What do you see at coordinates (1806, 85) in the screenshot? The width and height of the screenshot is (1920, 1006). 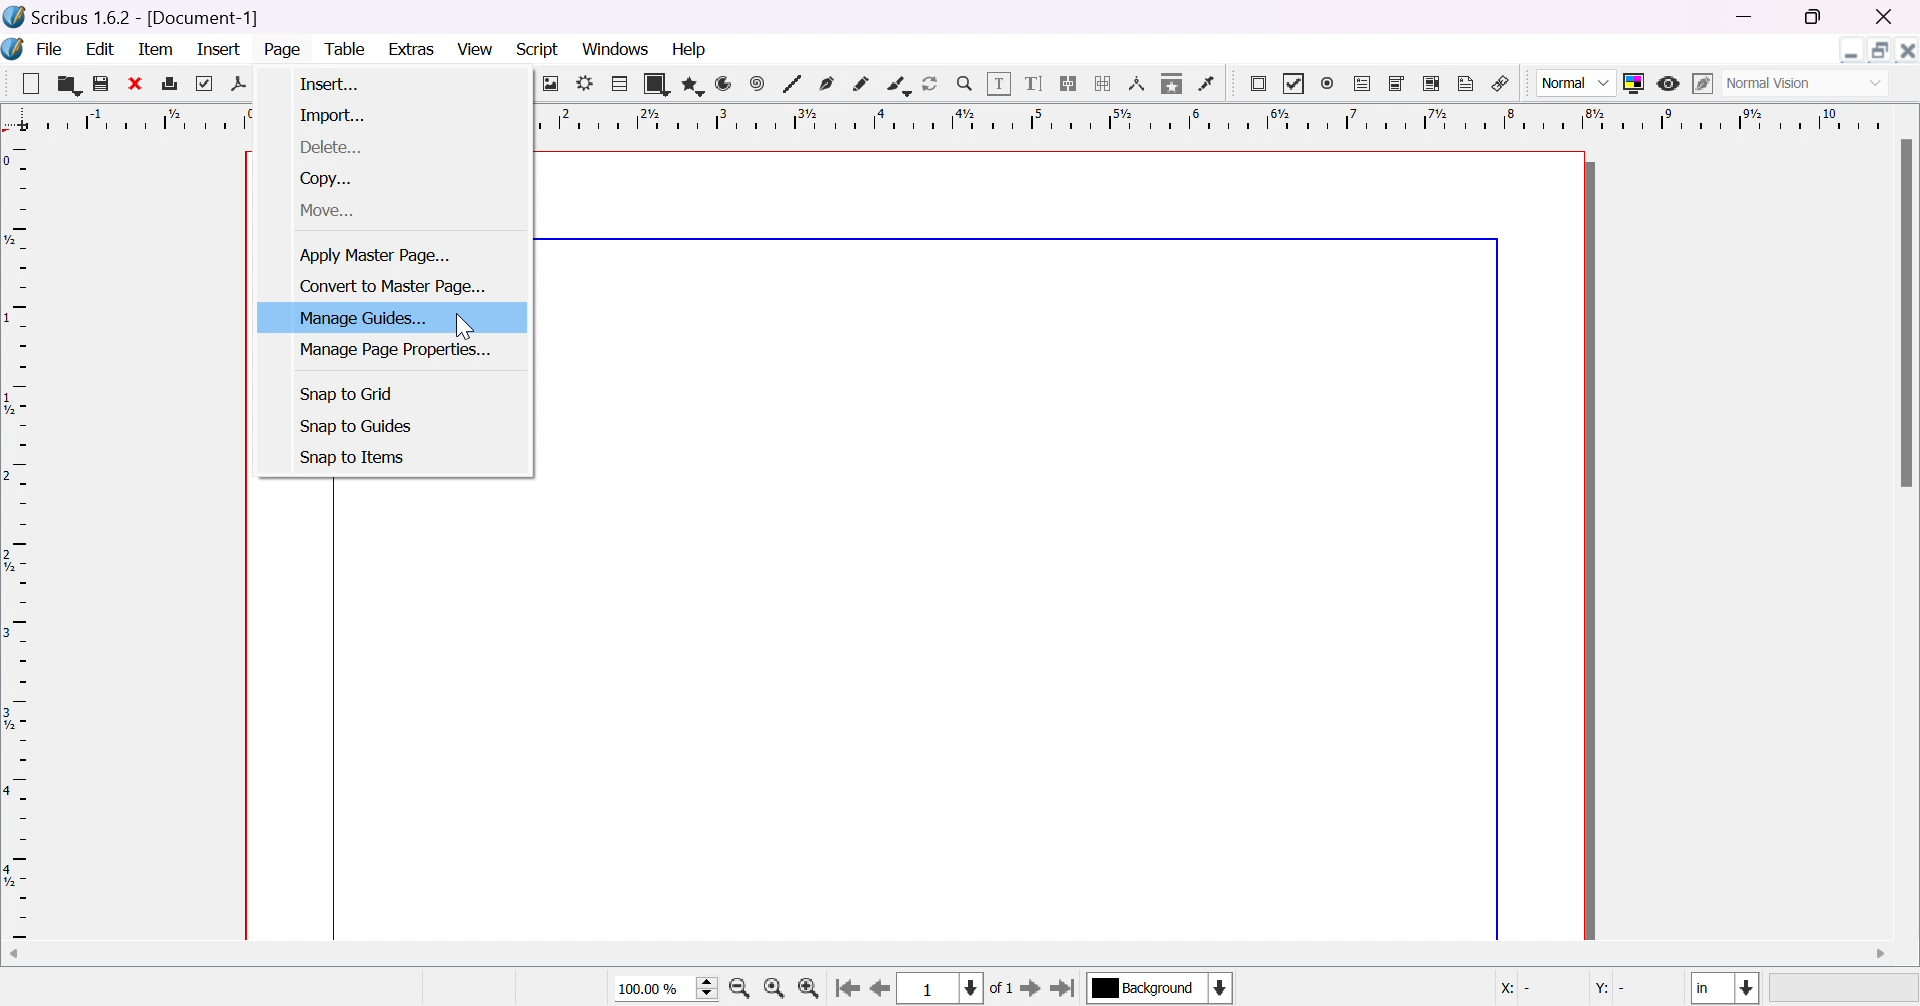 I see `Select visual appearance of display` at bounding box center [1806, 85].